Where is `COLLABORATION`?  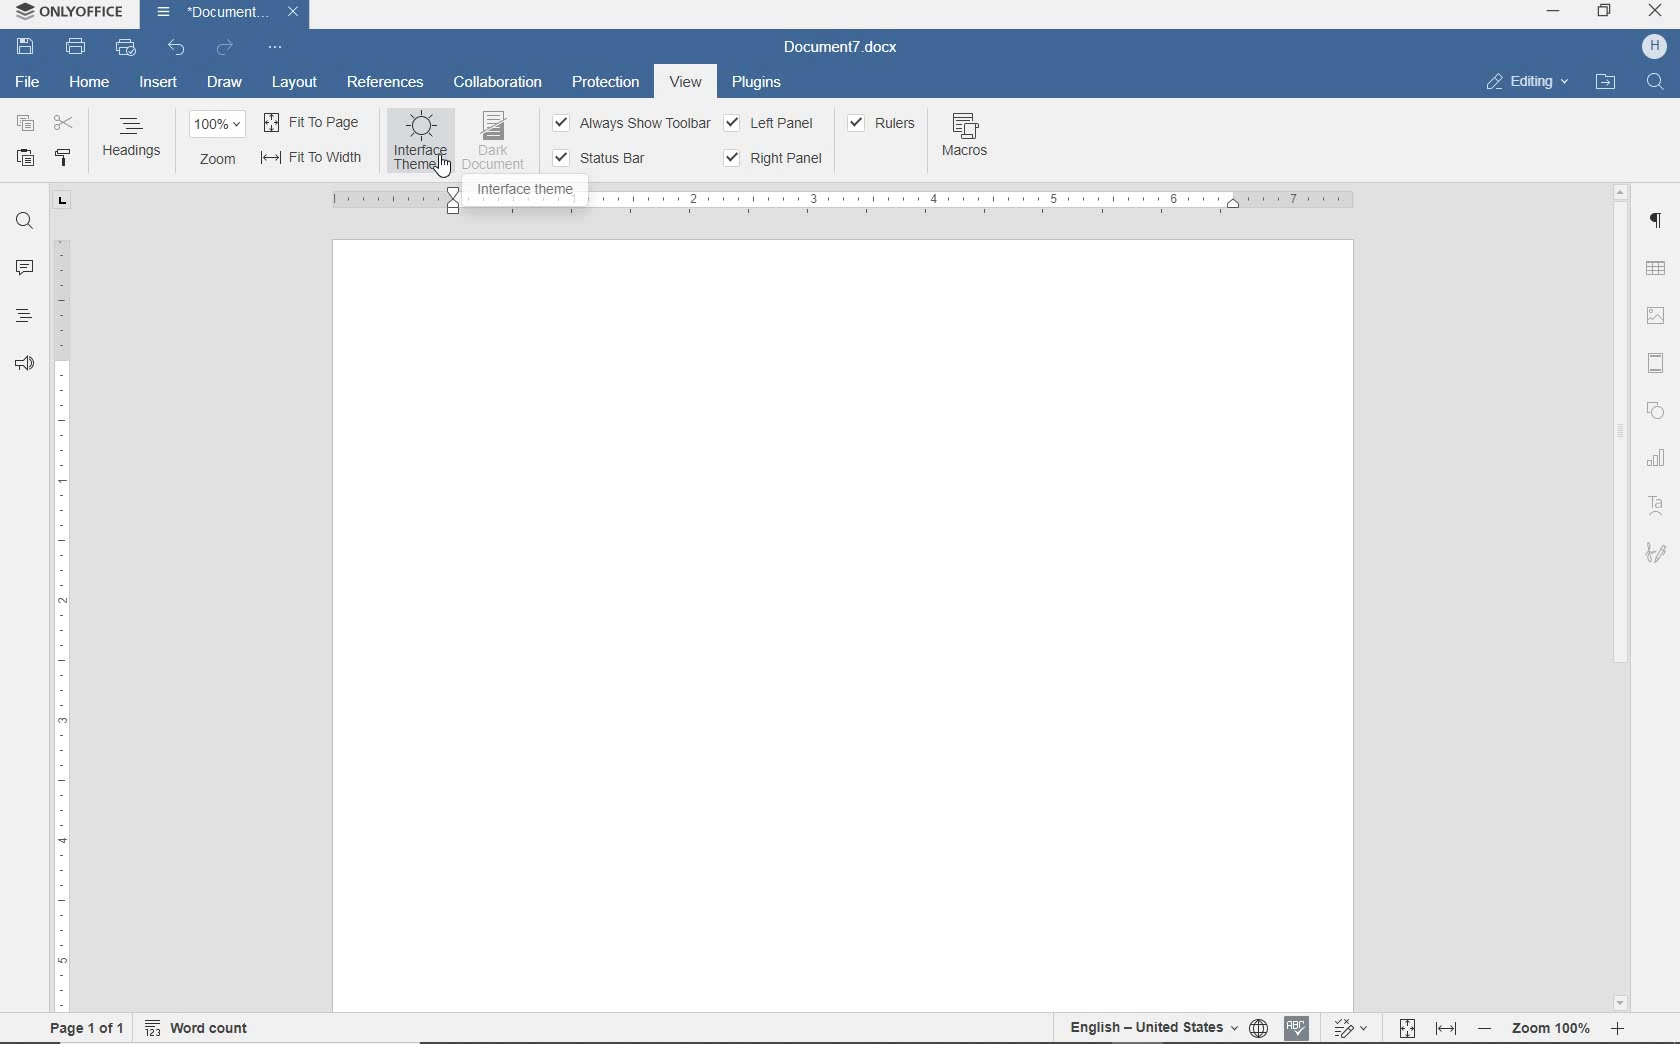
COLLABORATION is located at coordinates (498, 83).